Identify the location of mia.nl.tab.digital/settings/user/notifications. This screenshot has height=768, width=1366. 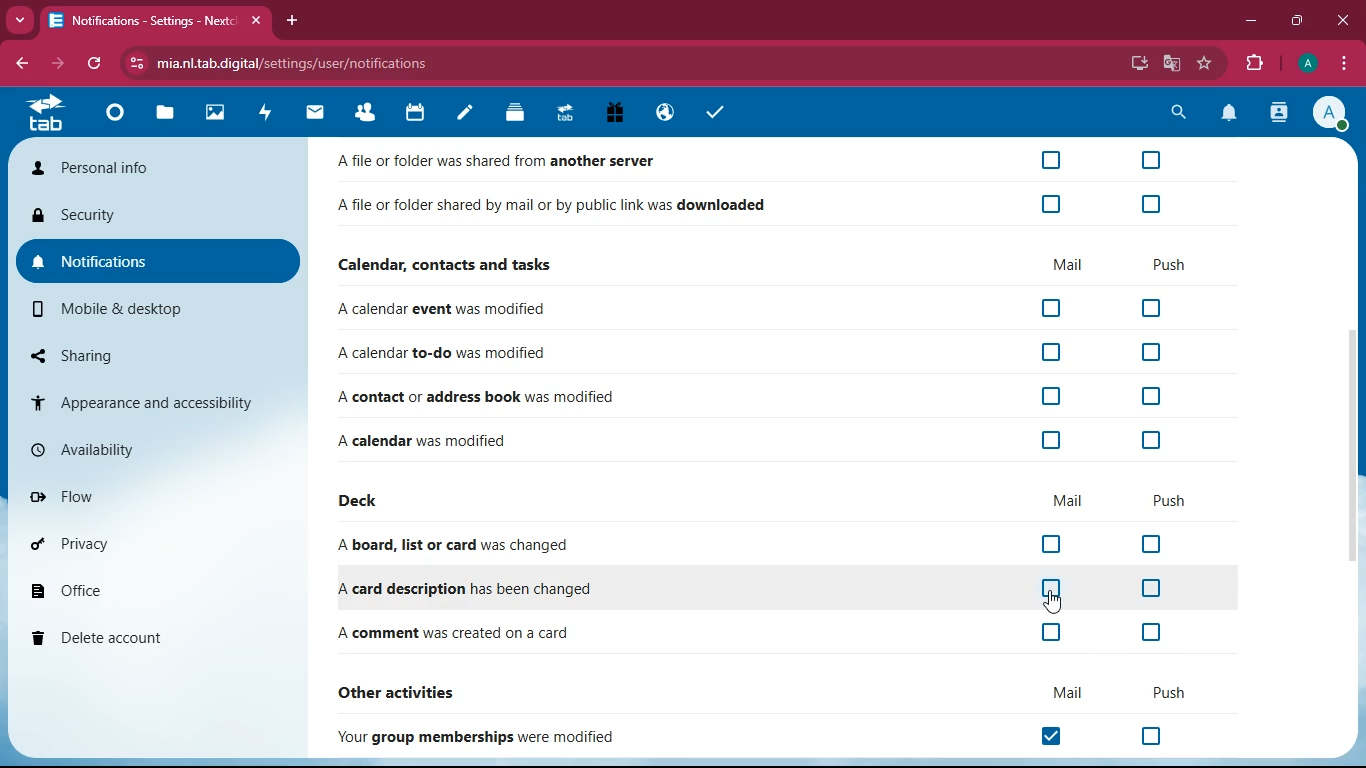
(303, 63).